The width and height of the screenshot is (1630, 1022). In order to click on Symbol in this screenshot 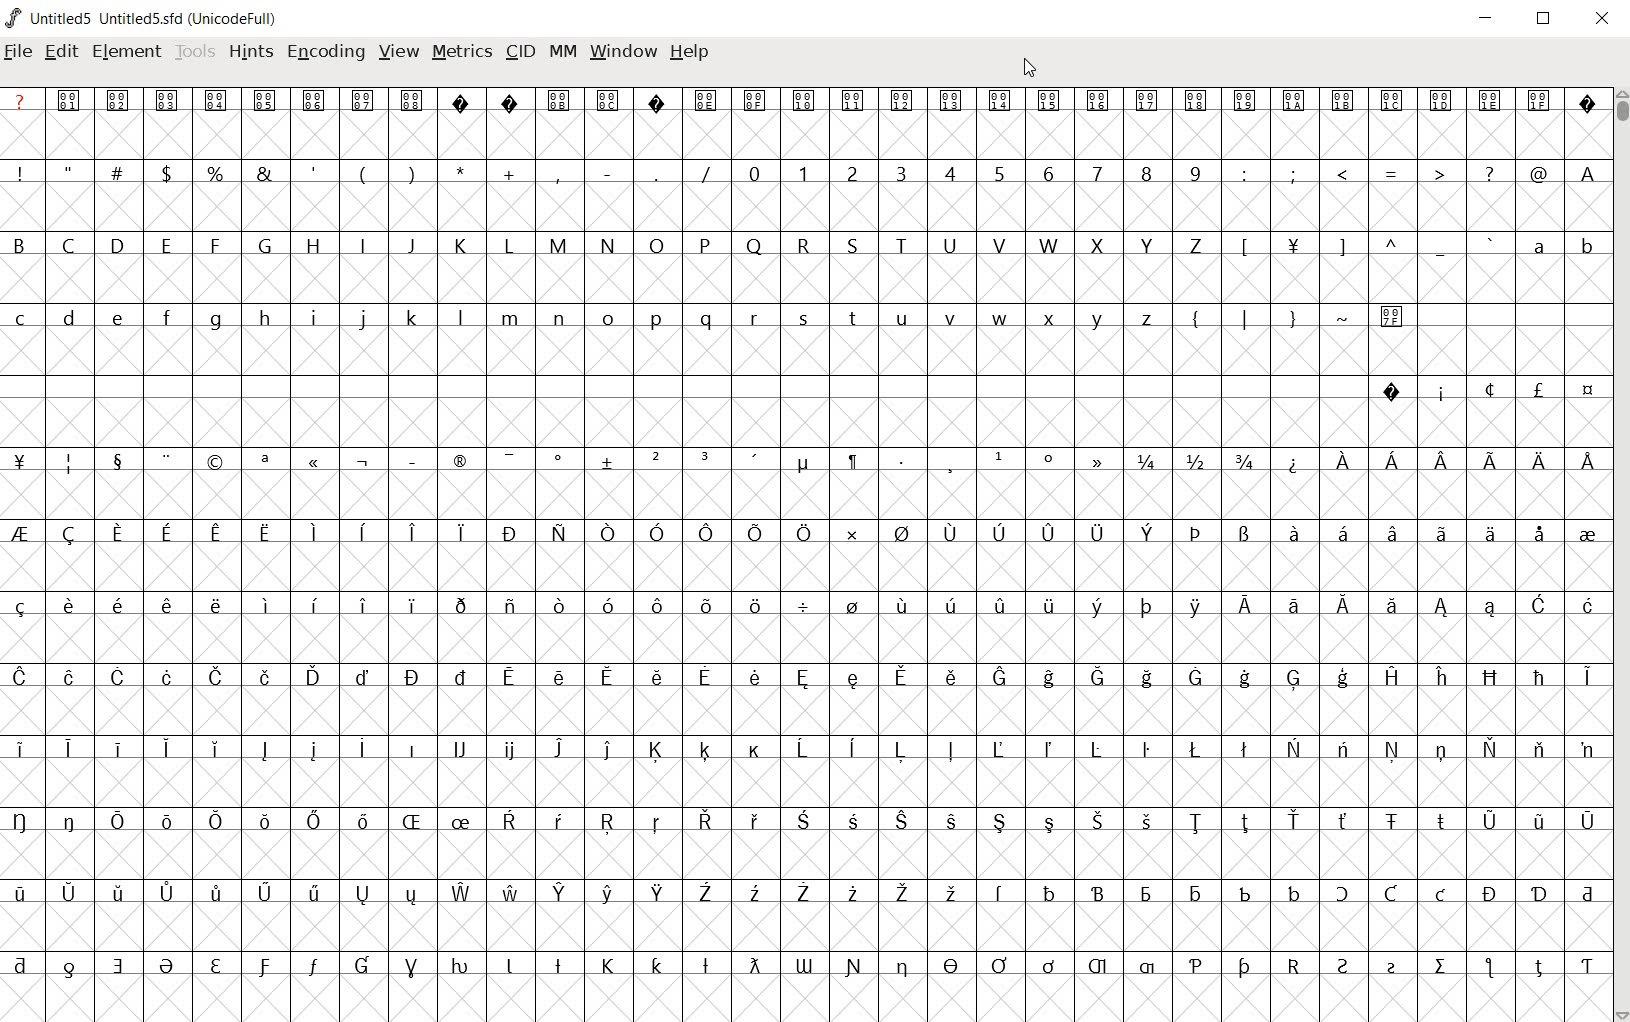, I will do `click(706, 101)`.